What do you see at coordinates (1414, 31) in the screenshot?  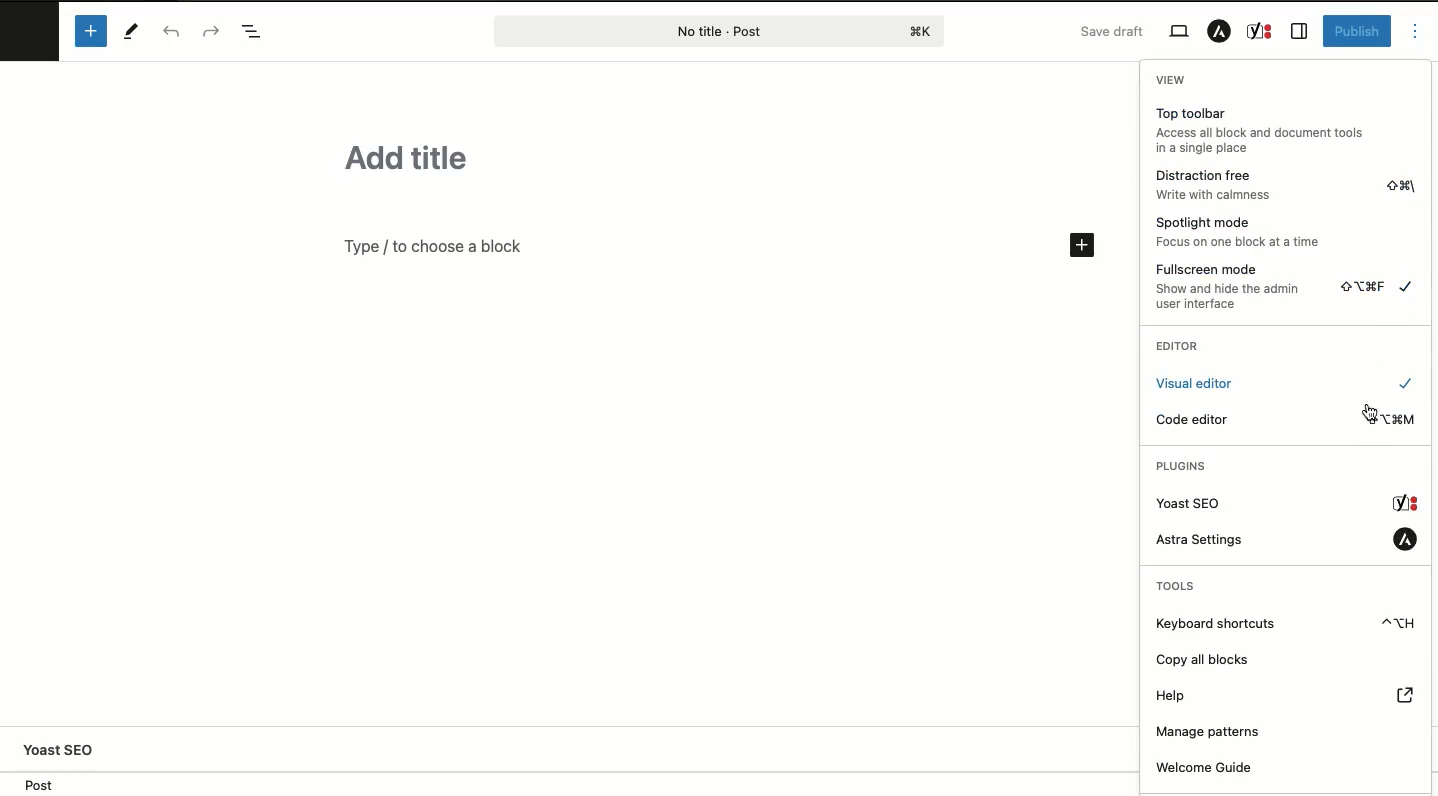 I see `Options` at bounding box center [1414, 31].